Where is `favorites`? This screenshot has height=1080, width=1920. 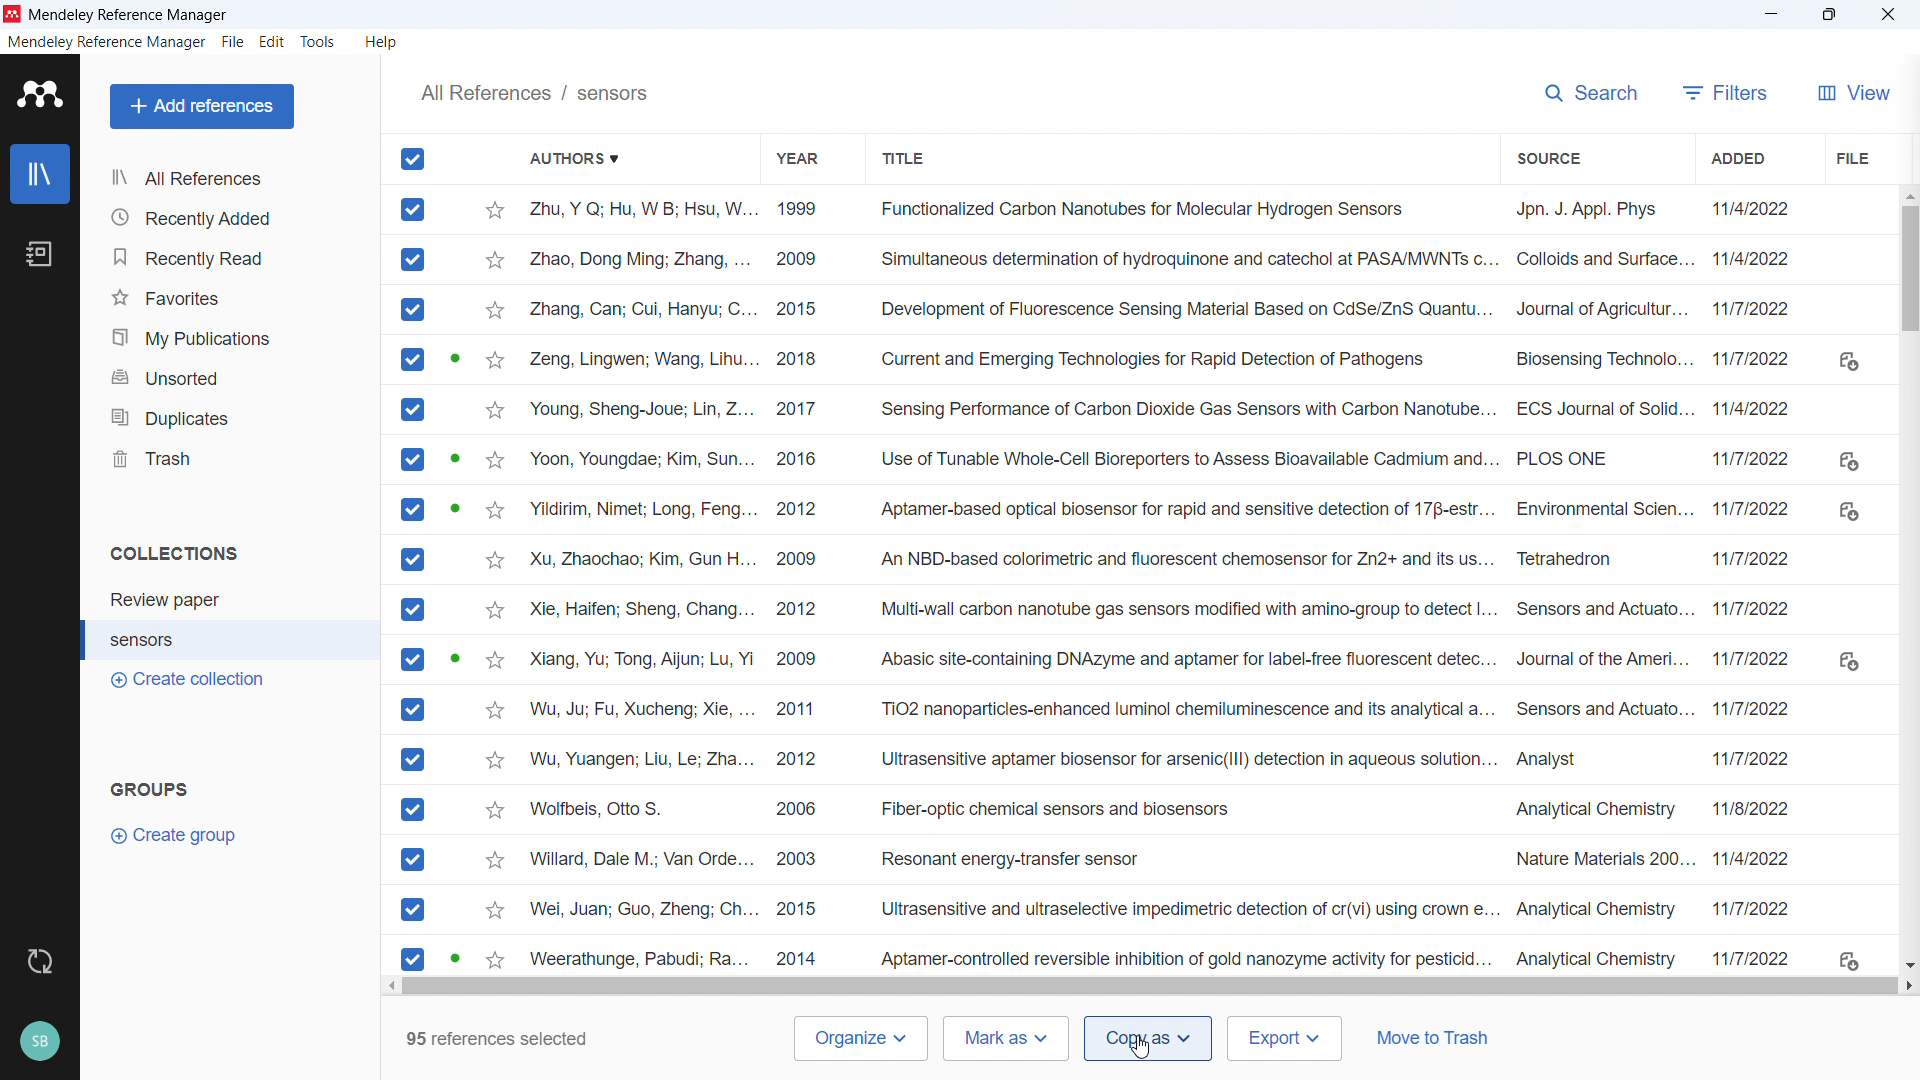
favorites is located at coordinates (231, 298).